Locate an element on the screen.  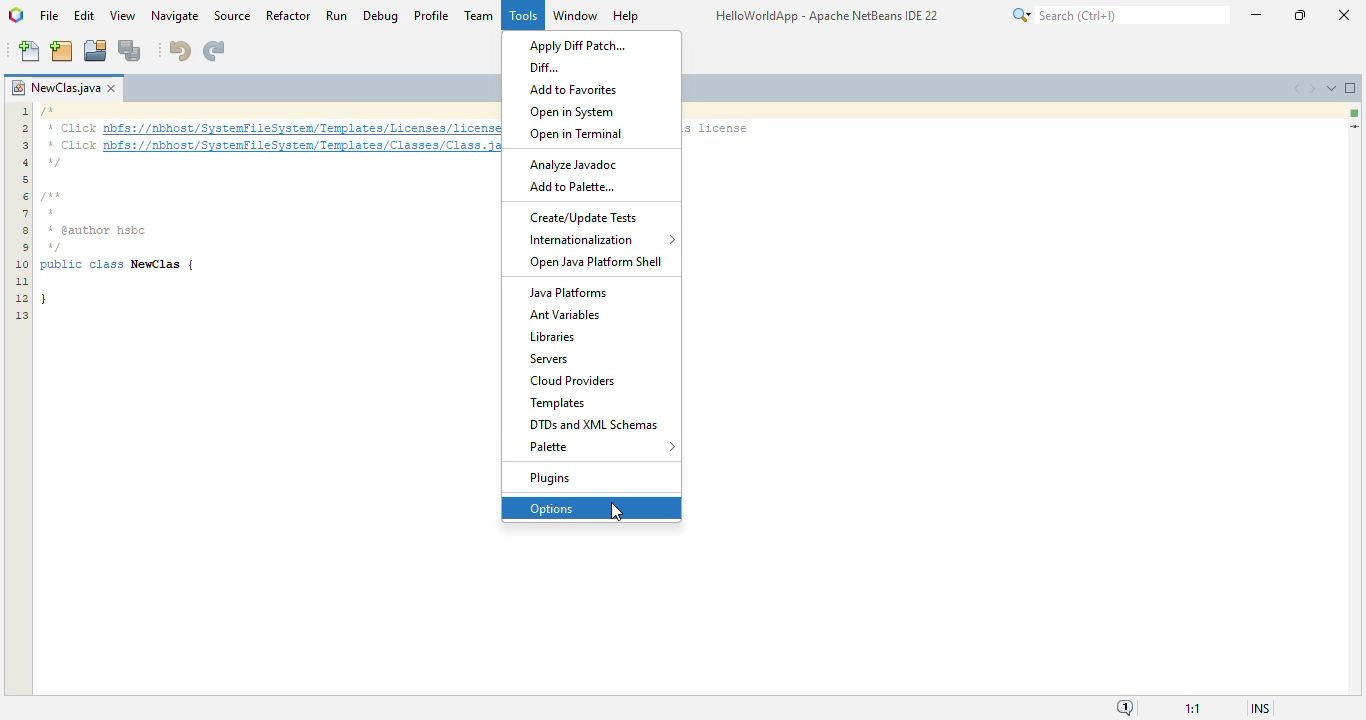
scroll documents left is located at coordinates (1298, 88).